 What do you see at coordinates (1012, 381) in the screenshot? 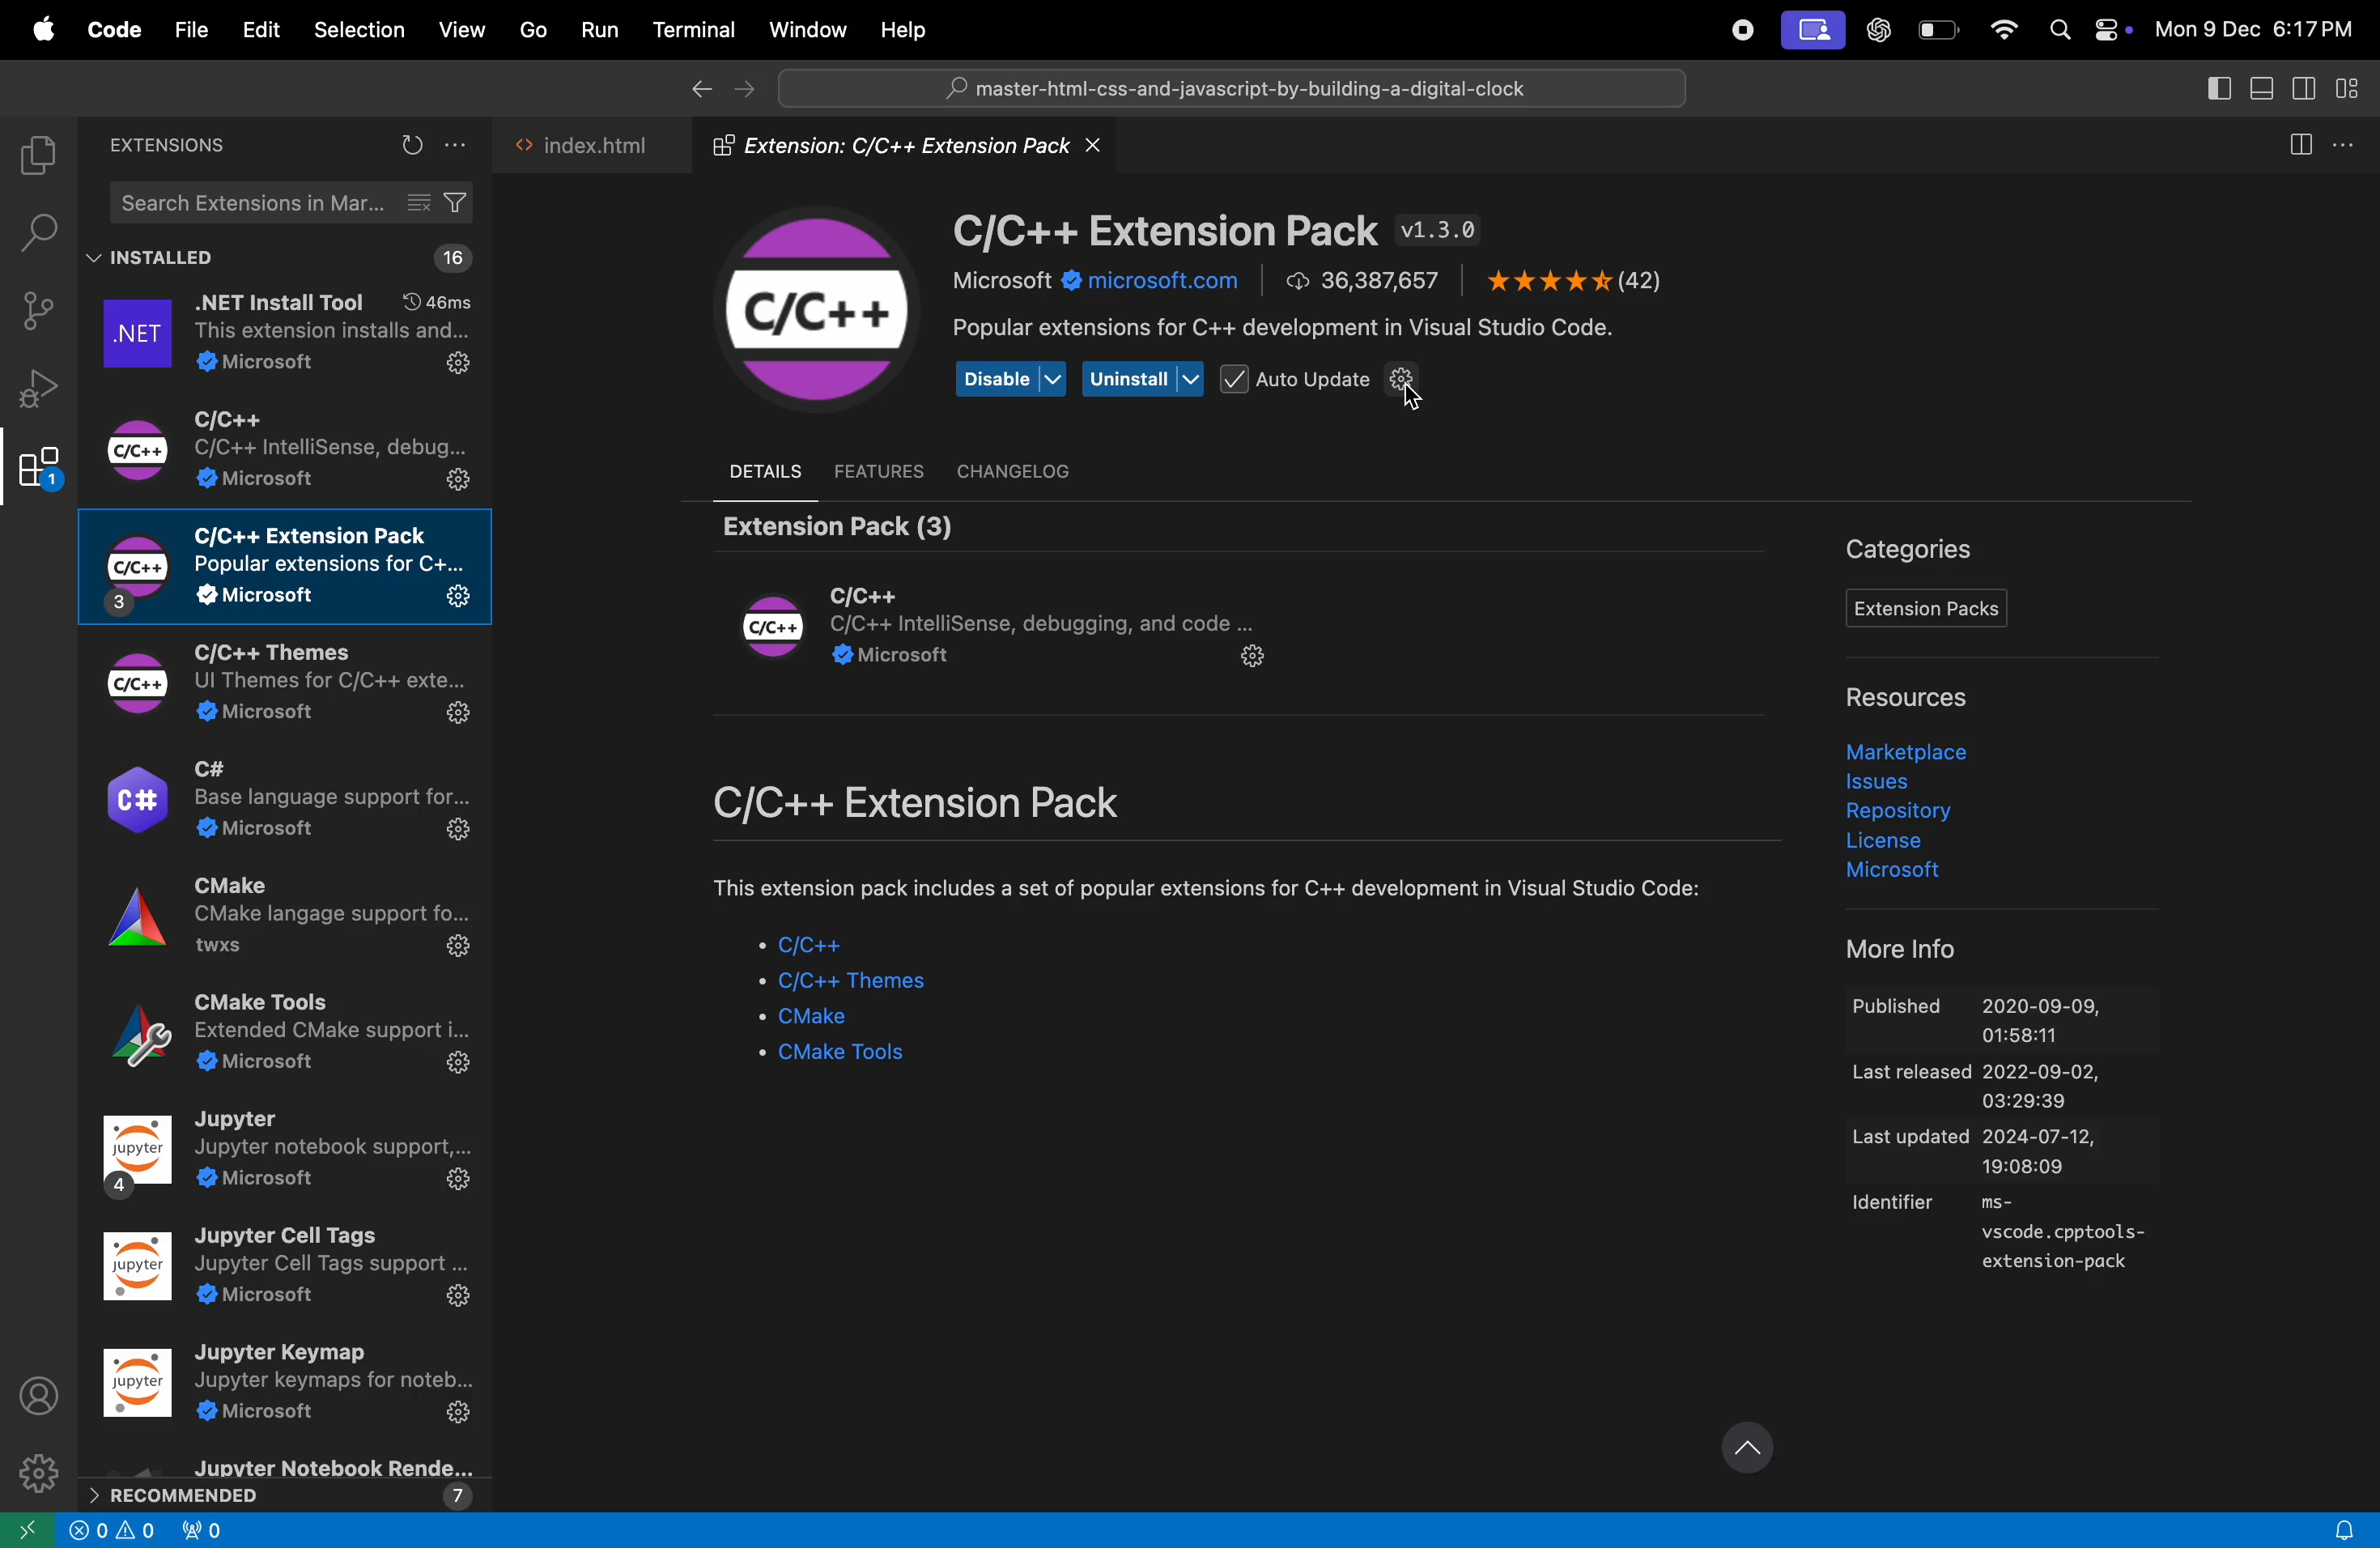
I see `Disable` at bounding box center [1012, 381].